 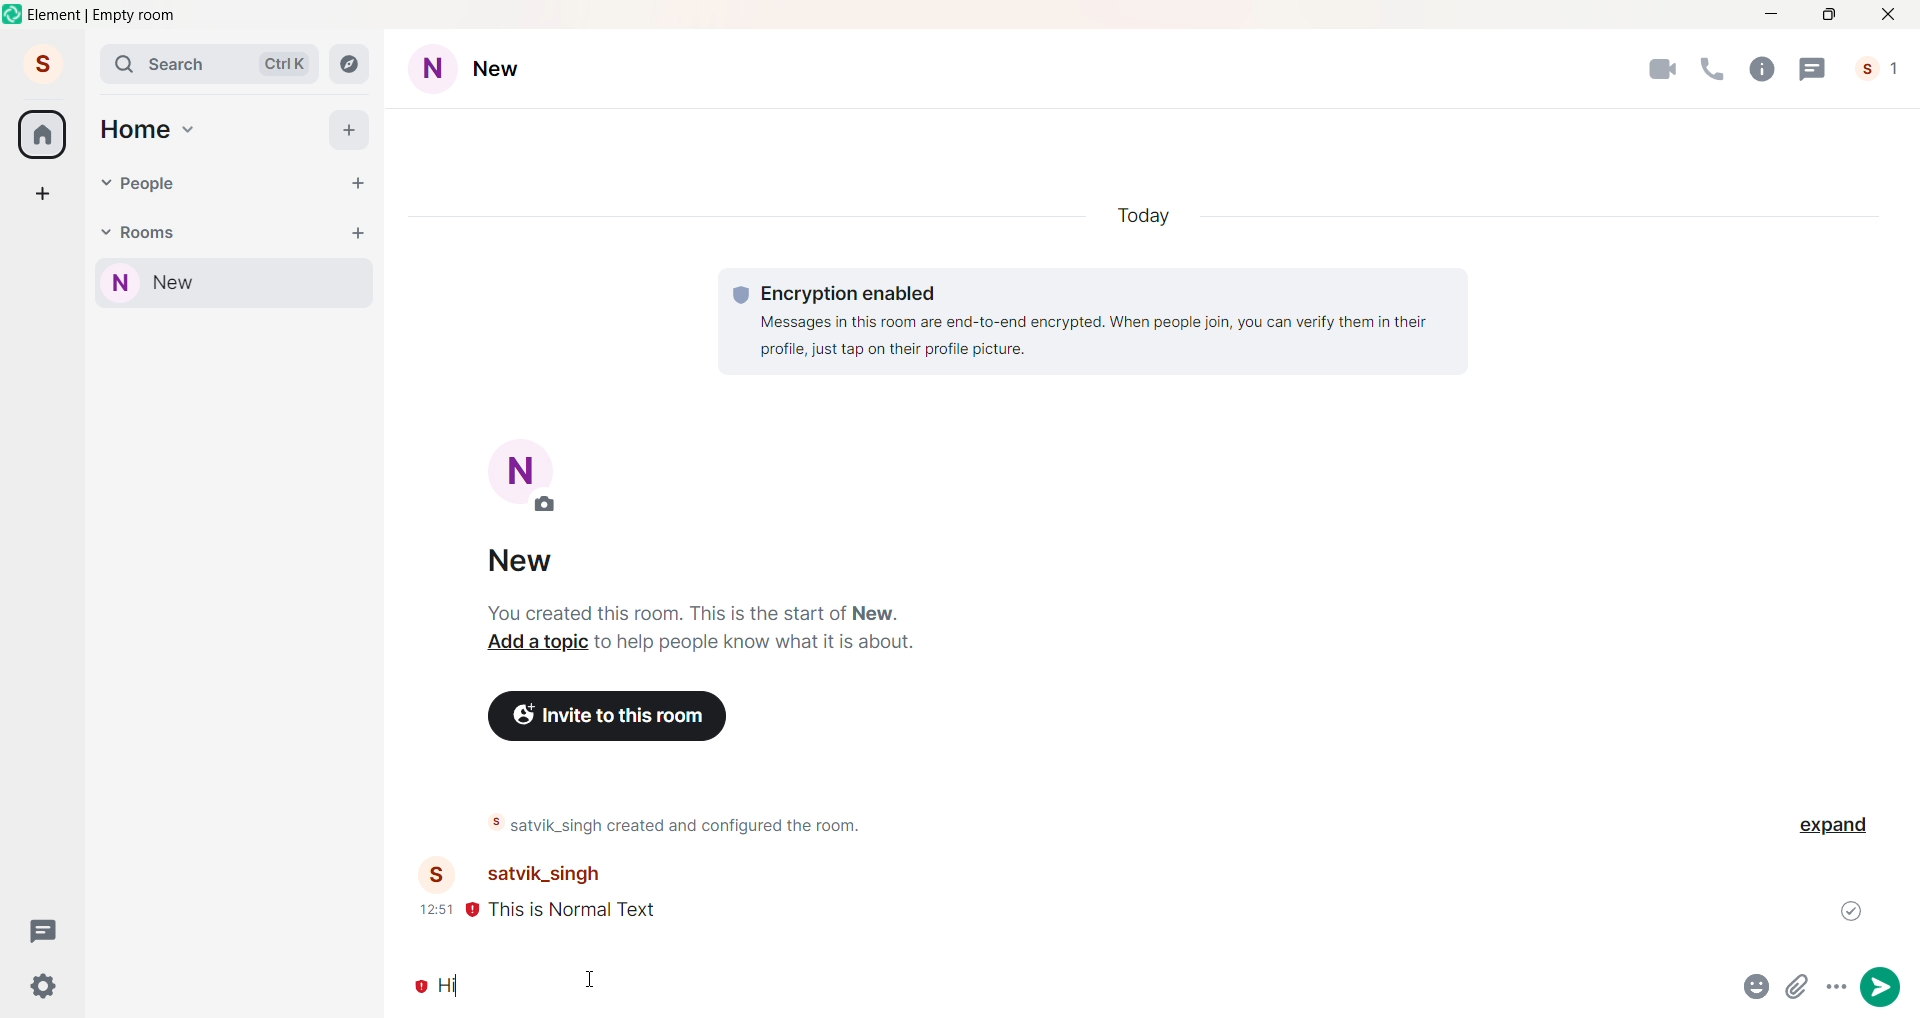 What do you see at coordinates (151, 231) in the screenshot?
I see `Rooms` at bounding box center [151, 231].